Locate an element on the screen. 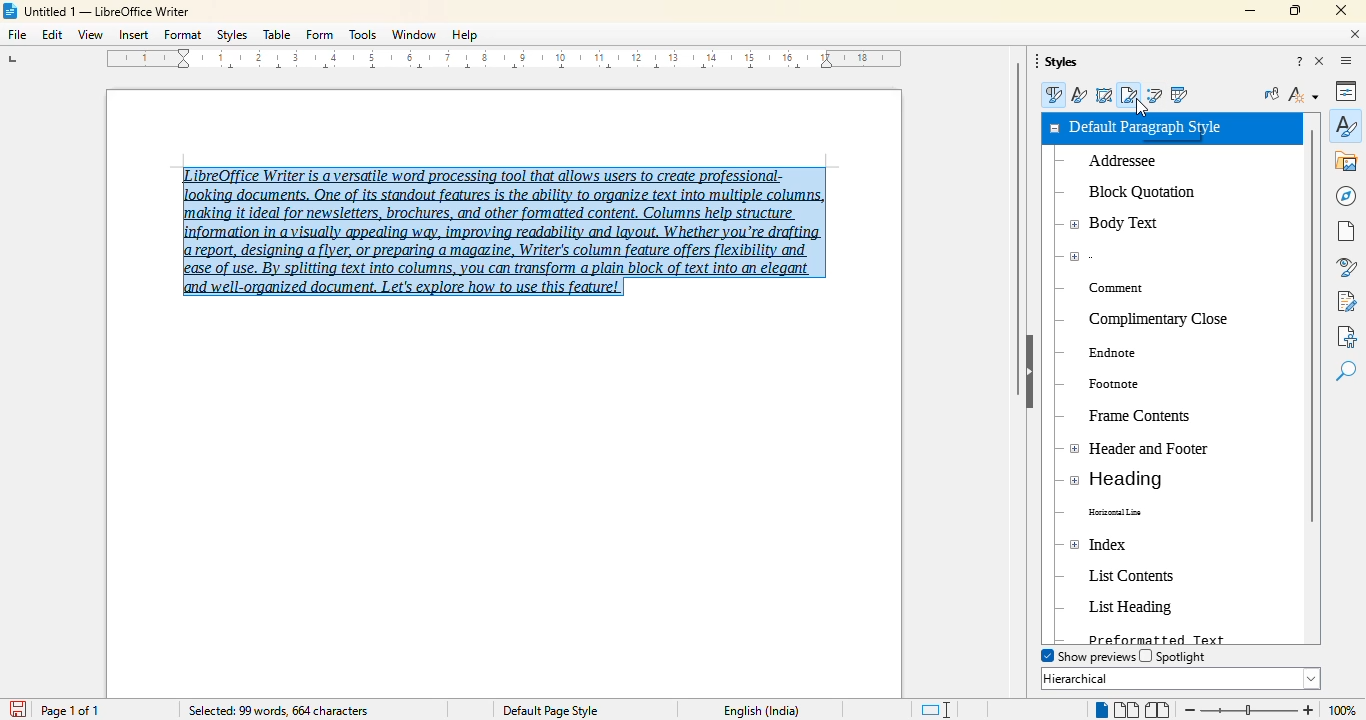 The image size is (1366, 720). styles action is located at coordinates (1303, 94).